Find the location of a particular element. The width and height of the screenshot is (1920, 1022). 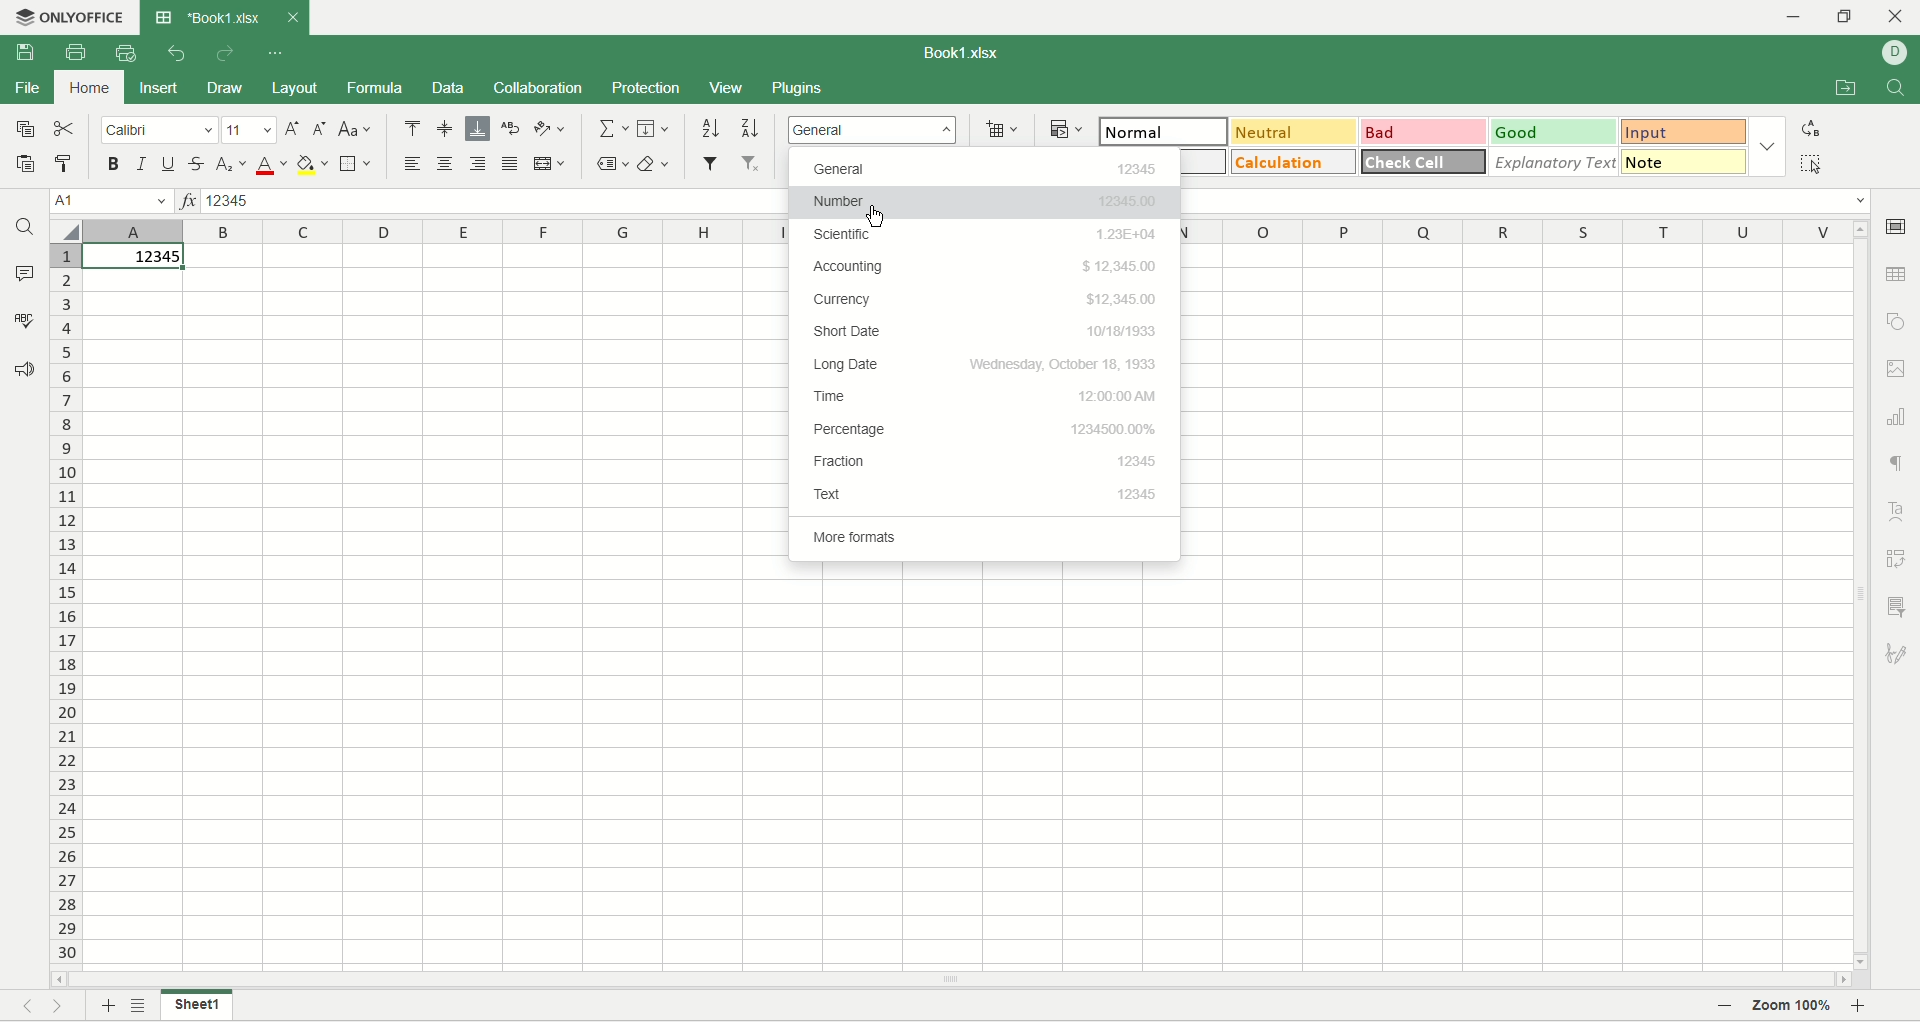

open file location is located at coordinates (1849, 89).